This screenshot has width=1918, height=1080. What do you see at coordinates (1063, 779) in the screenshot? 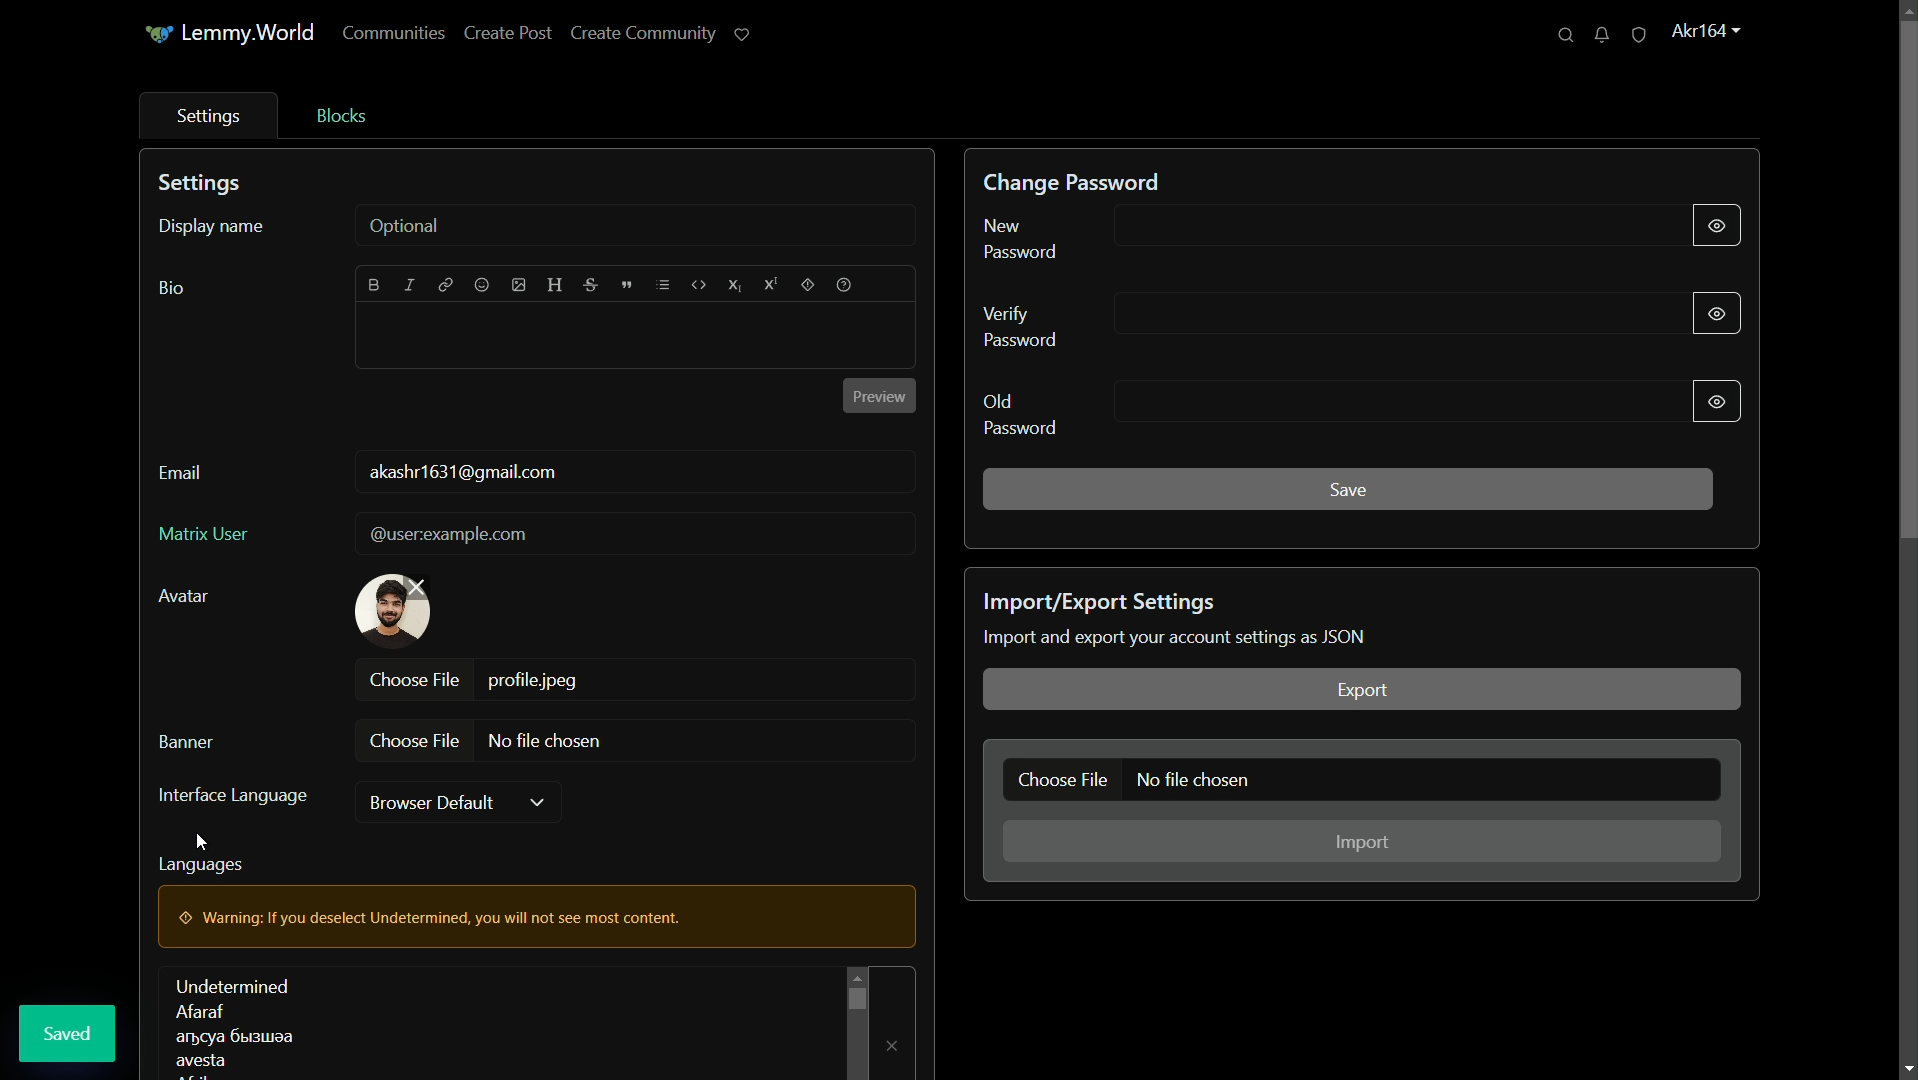
I see `choose file` at bounding box center [1063, 779].